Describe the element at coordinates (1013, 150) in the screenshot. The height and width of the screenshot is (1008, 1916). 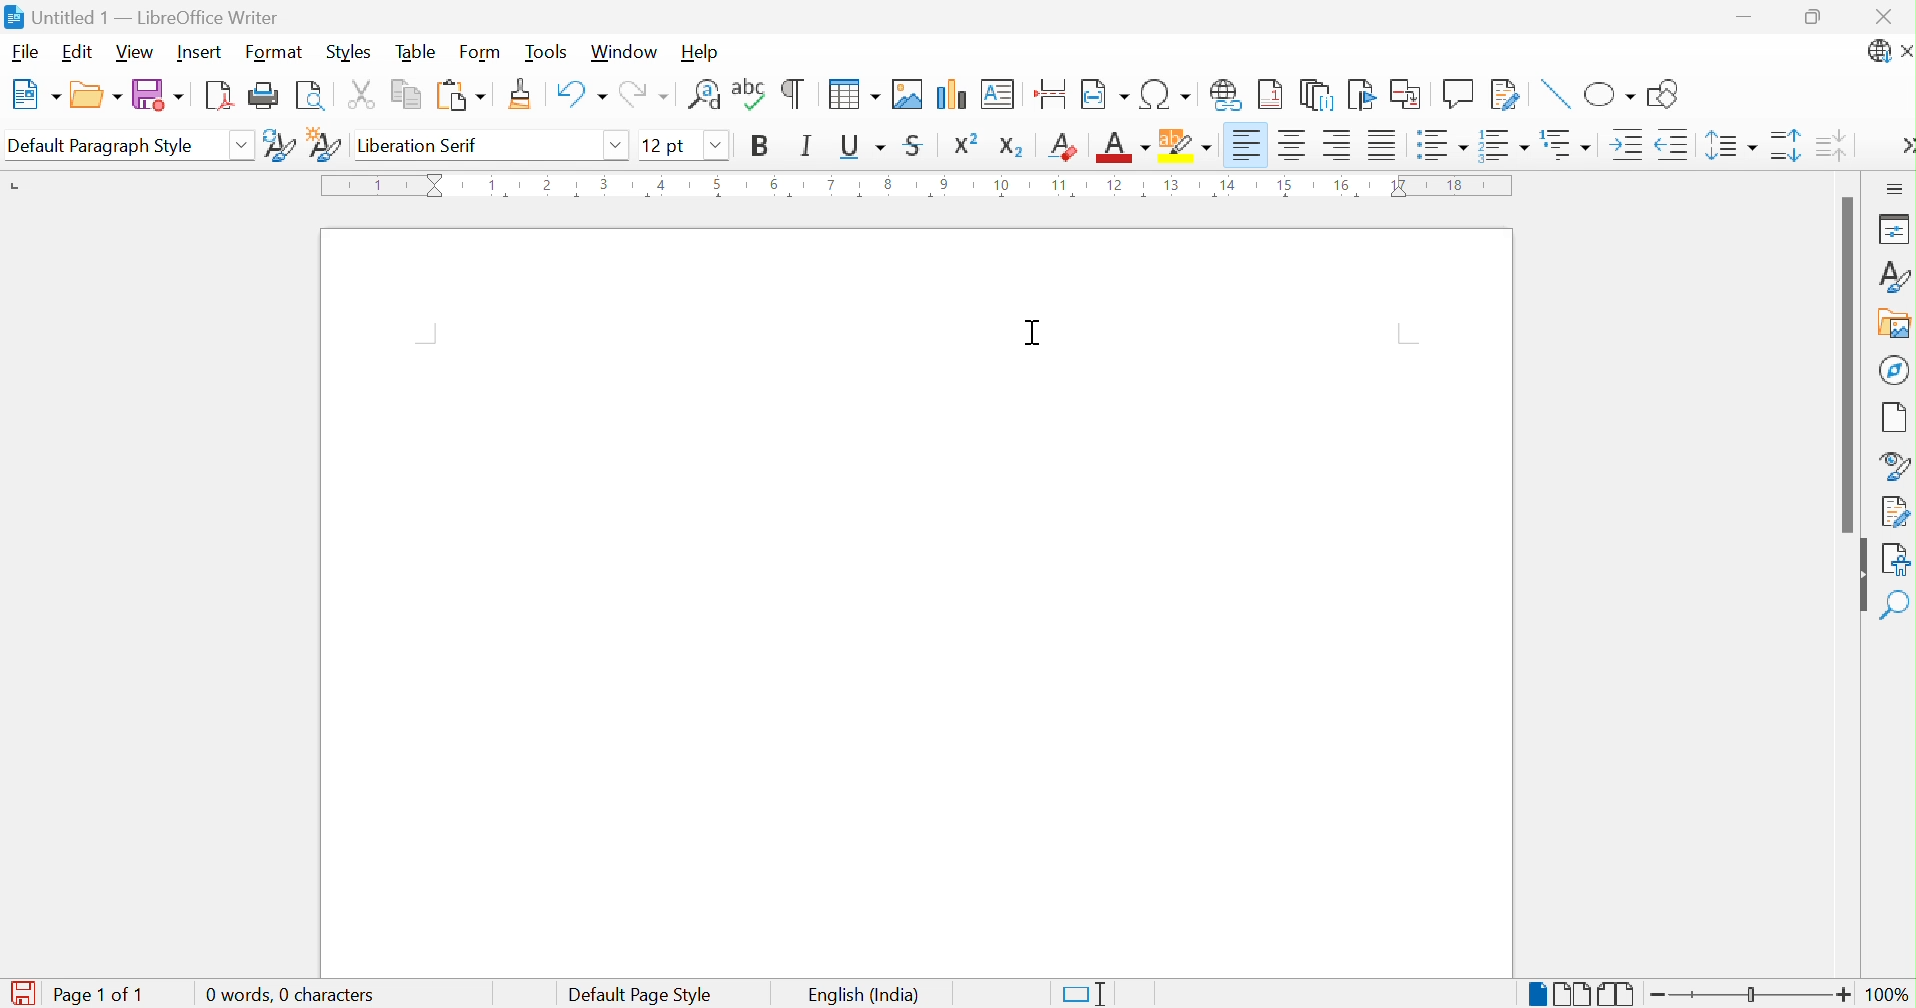
I see `Subscript` at that location.